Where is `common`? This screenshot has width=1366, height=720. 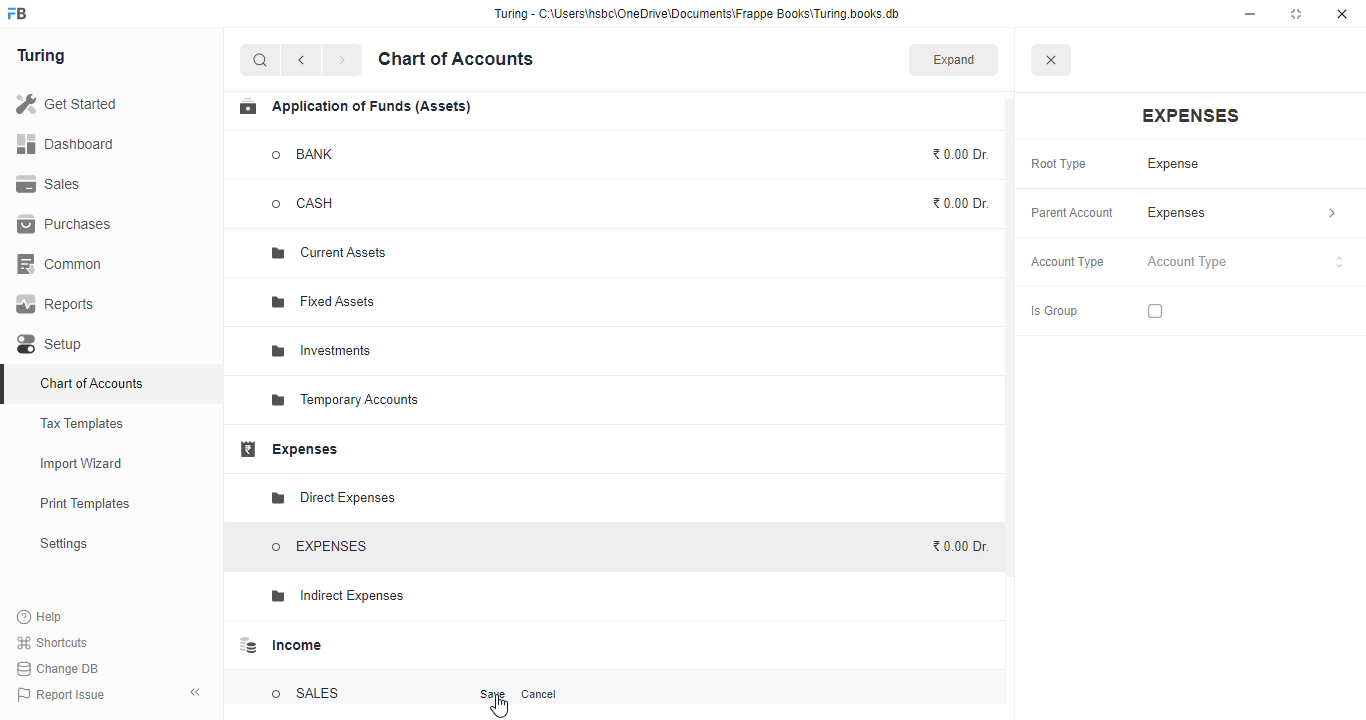
common is located at coordinates (61, 264).